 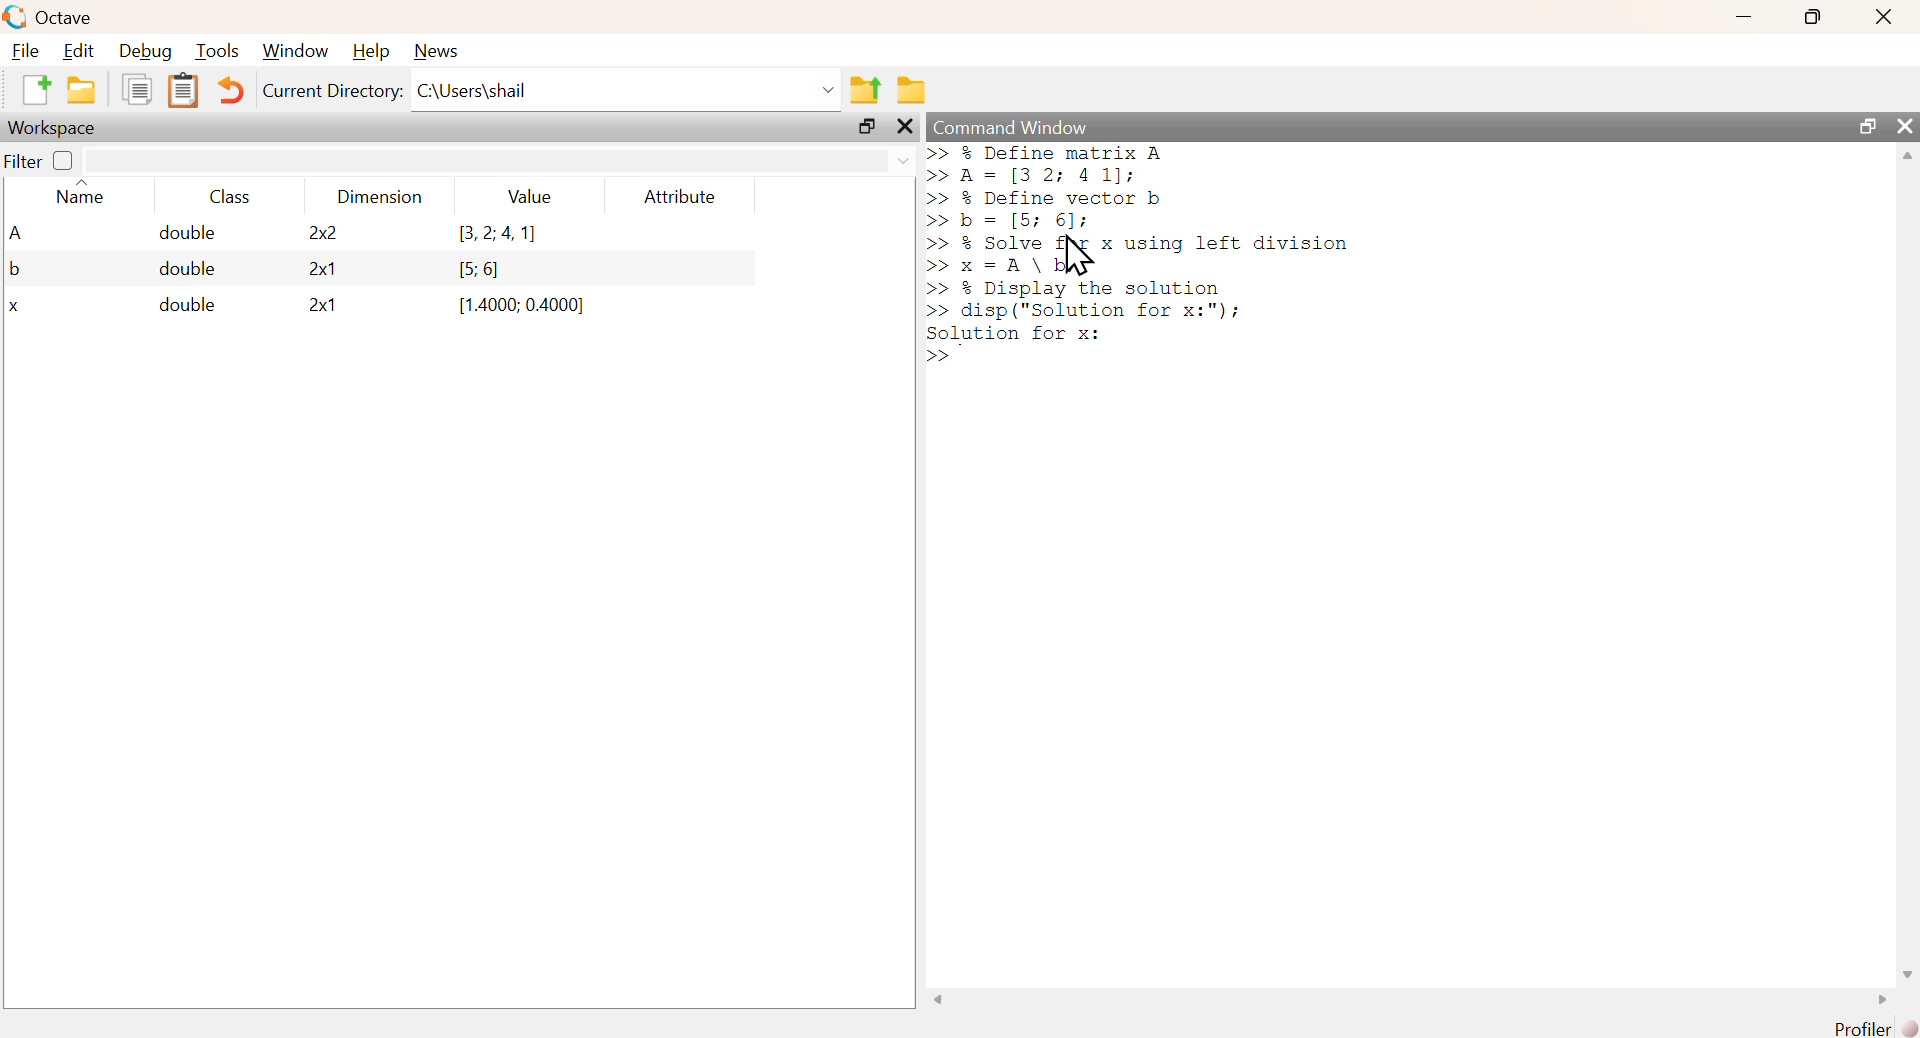 What do you see at coordinates (23, 162) in the screenshot?
I see `filter` at bounding box center [23, 162].